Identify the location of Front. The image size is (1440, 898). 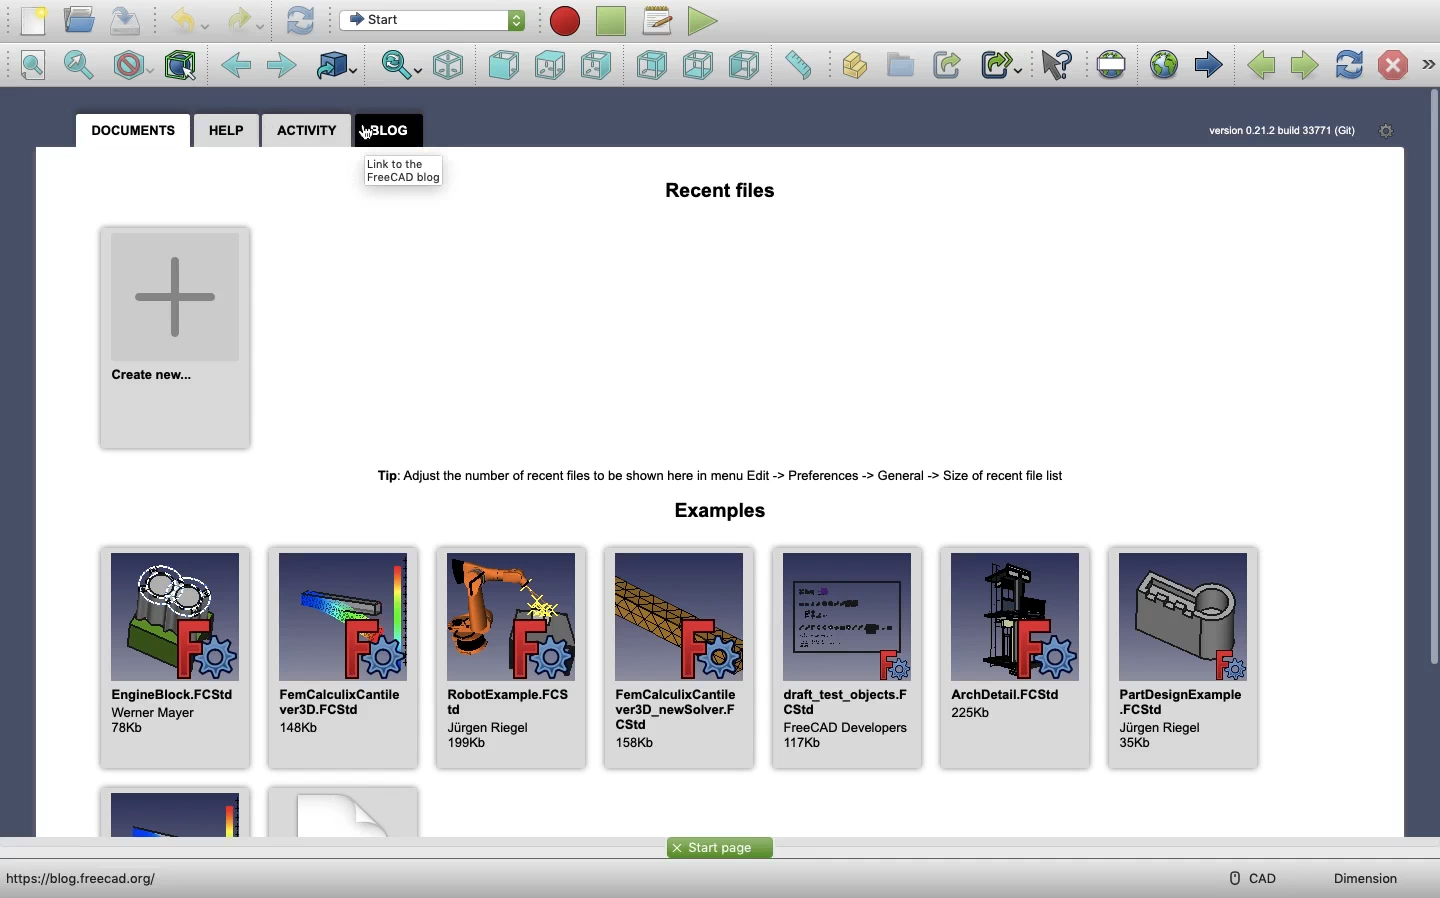
(503, 66).